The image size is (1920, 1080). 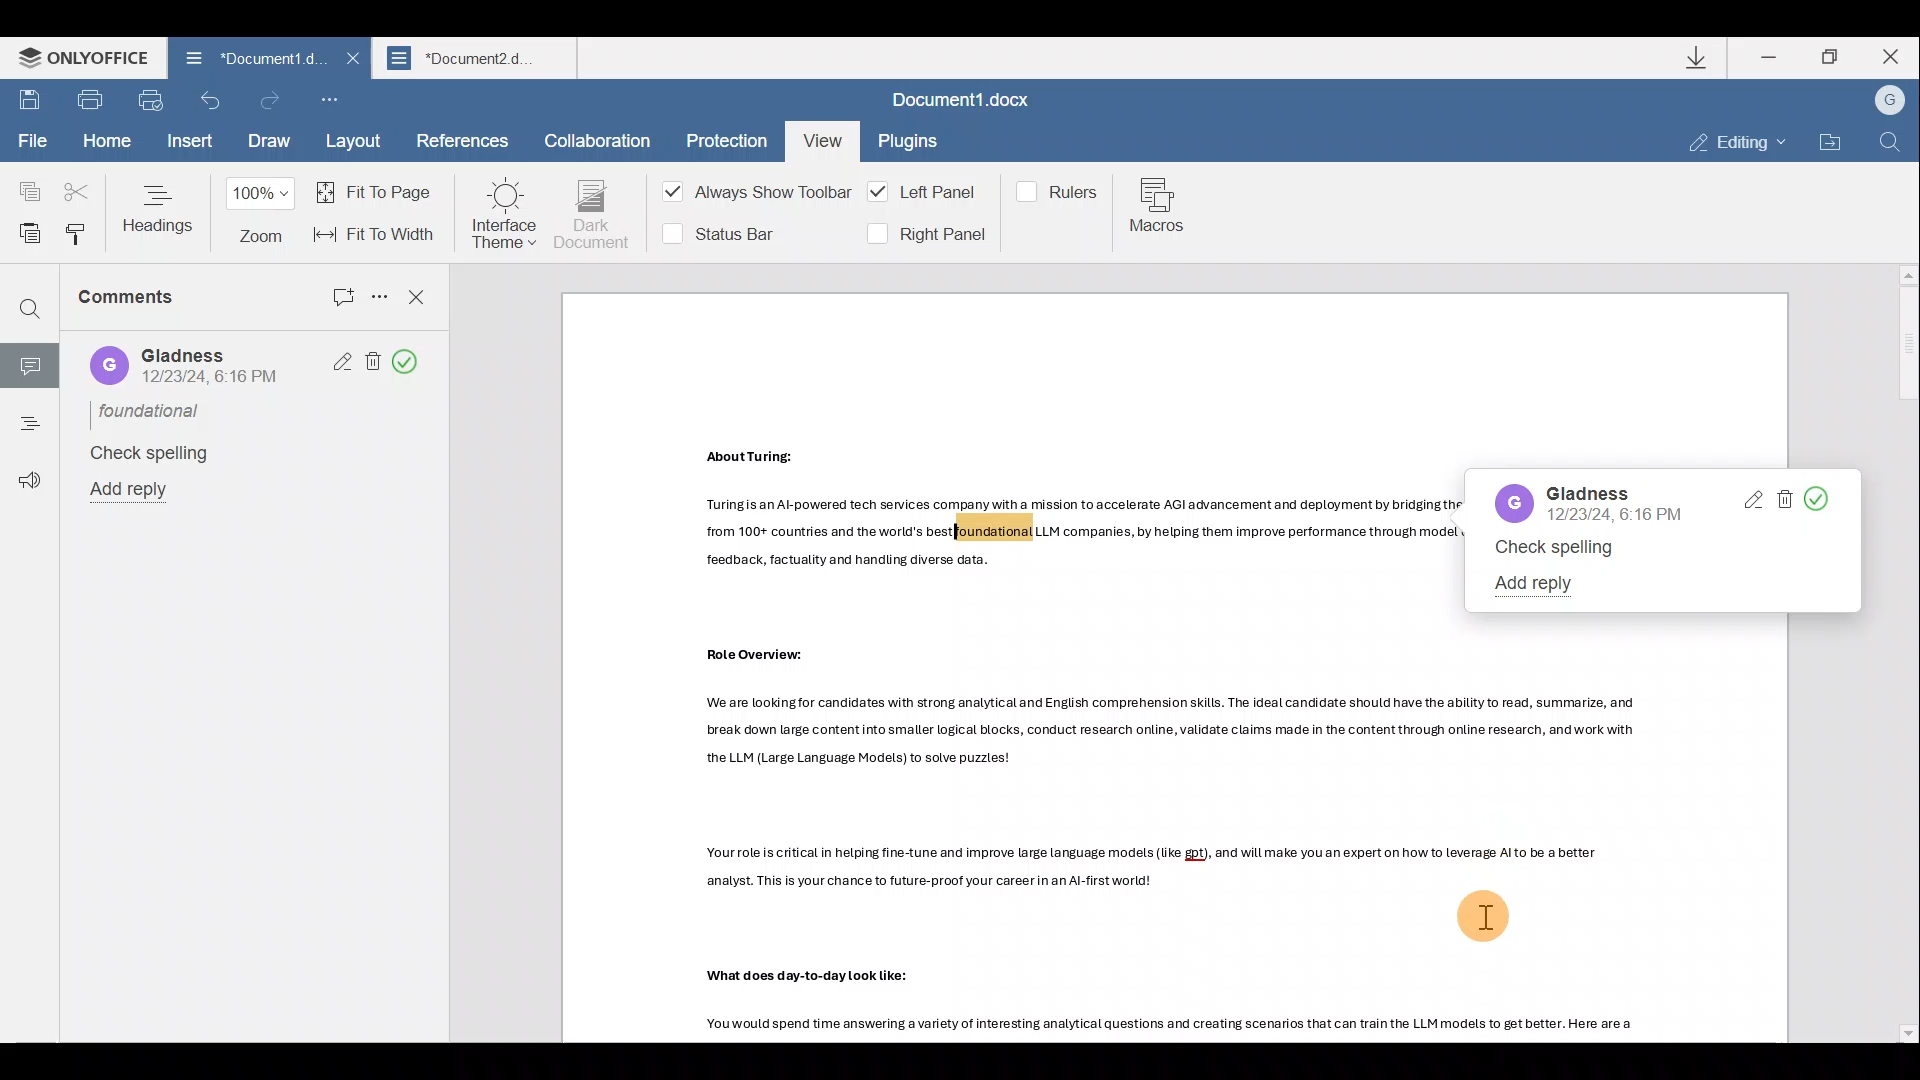 What do you see at coordinates (1540, 581) in the screenshot?
I see `Add reply` at bounding box center [1540, 581].